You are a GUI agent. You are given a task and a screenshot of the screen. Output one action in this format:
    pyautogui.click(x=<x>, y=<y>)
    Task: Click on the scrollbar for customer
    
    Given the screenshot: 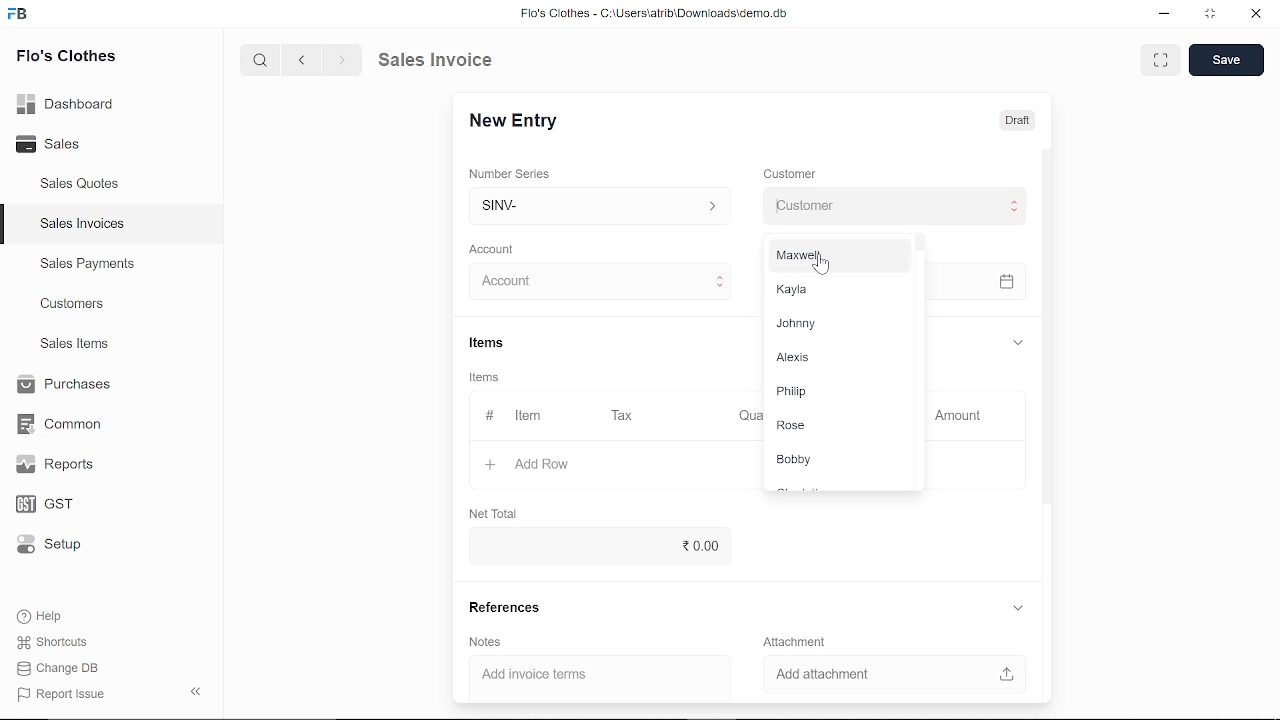 What is the action you would take?
    pyautogui.click(x=921, y=245)
    